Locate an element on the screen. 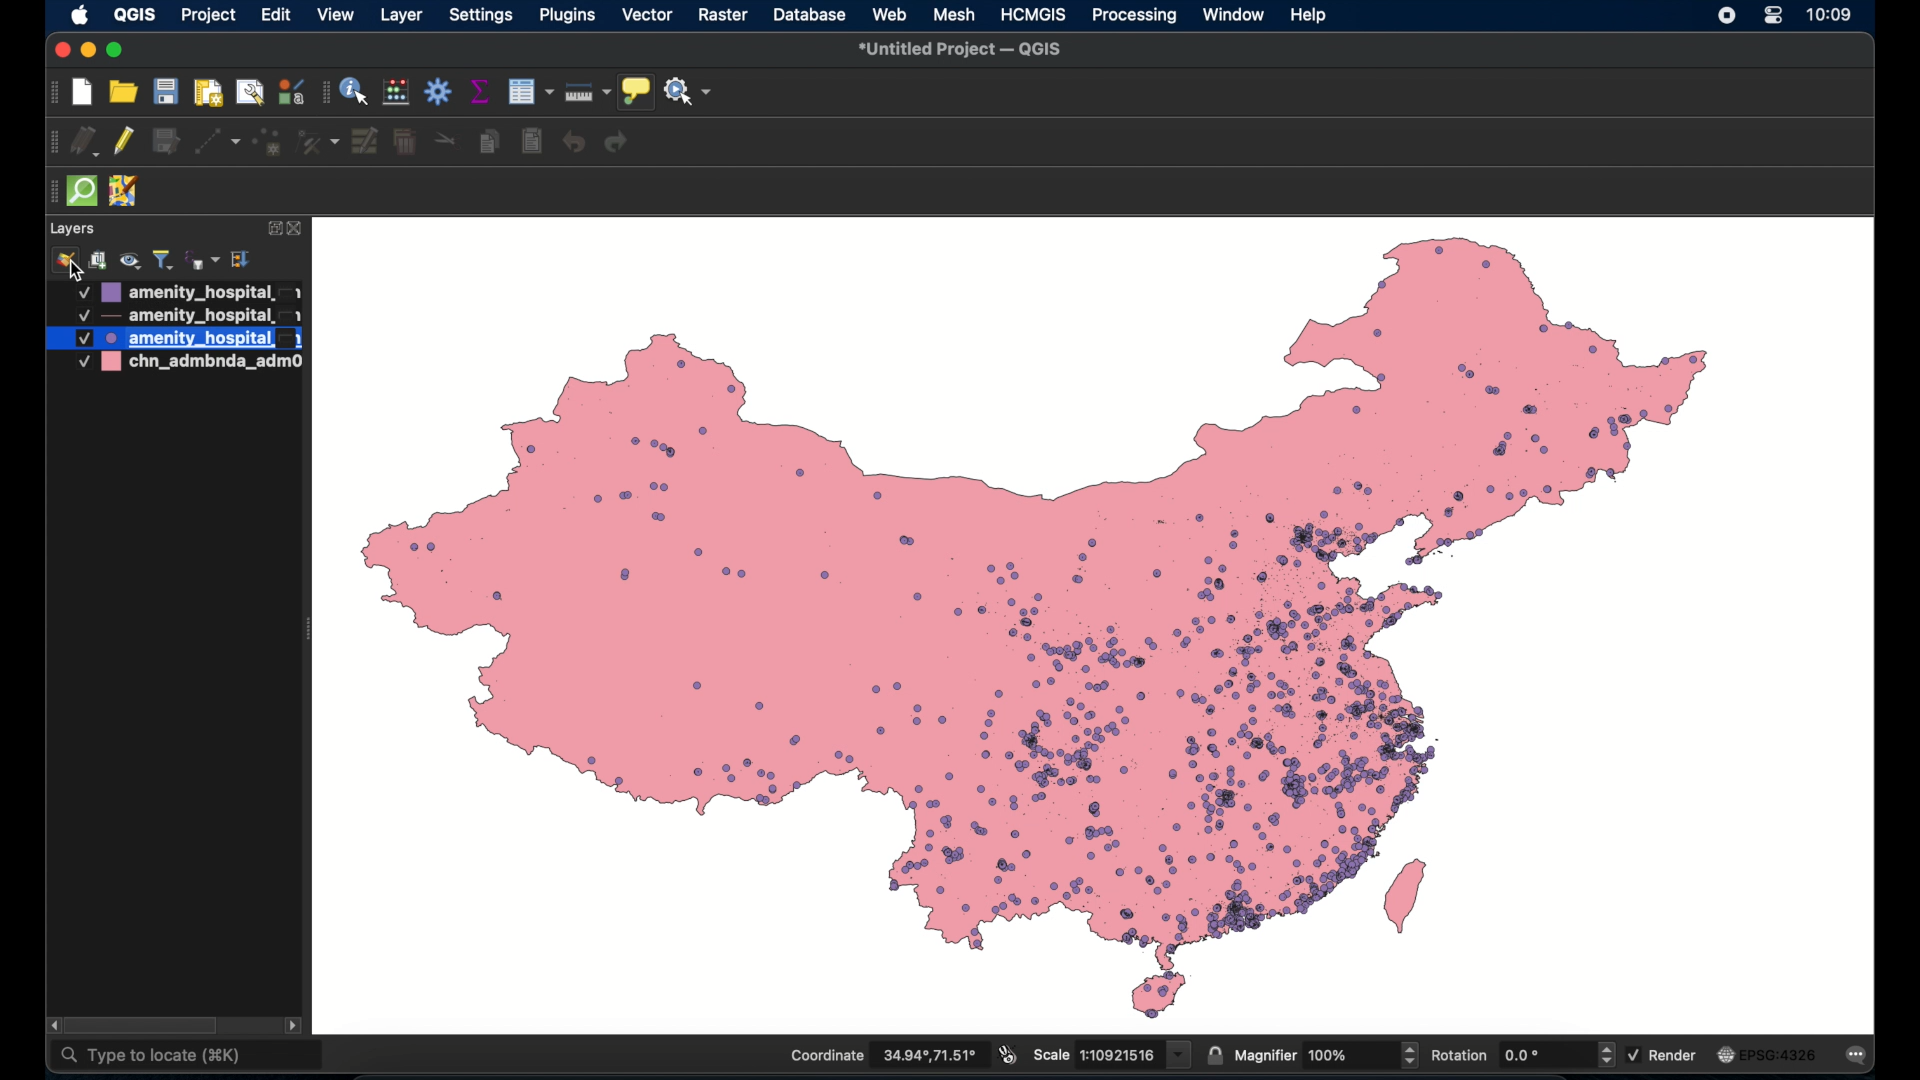 This screenshot has width=1920, height=1080. show statistical summary is located at coordinates (481, 92).